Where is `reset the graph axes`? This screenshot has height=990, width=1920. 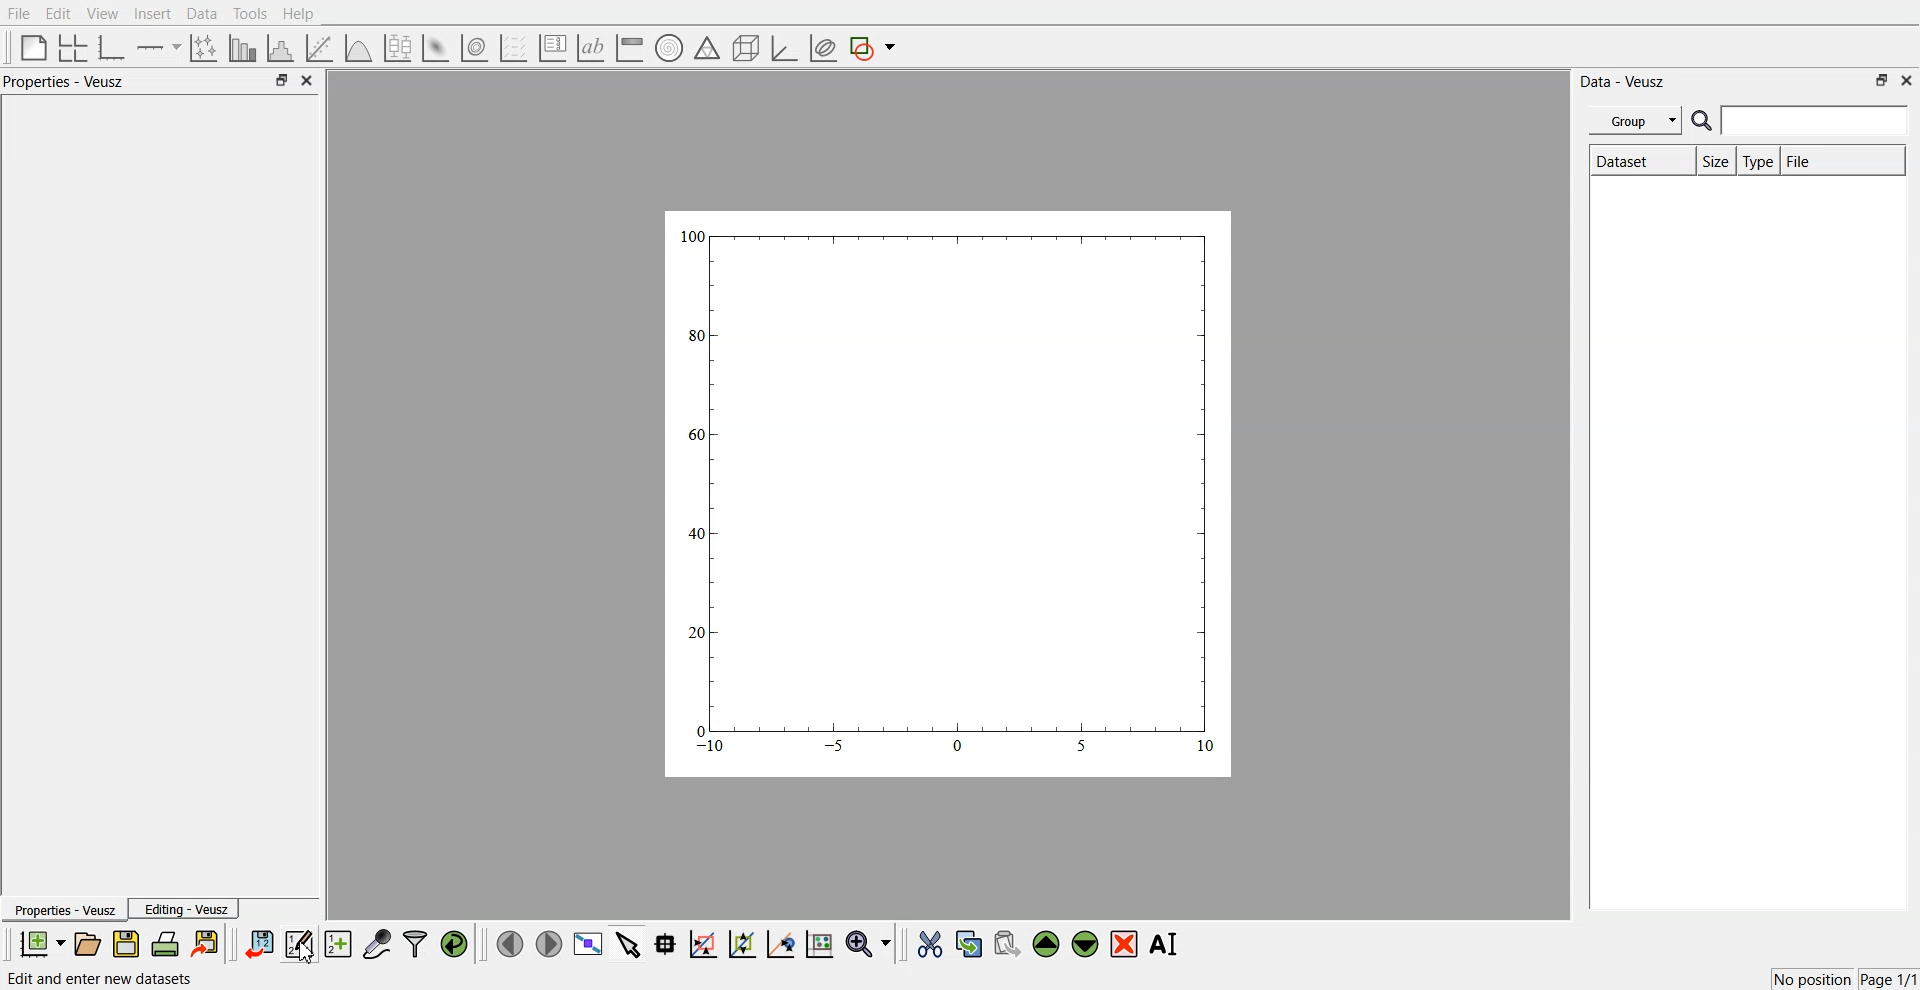 reset the graph axes is located at coordinates (819, 945).